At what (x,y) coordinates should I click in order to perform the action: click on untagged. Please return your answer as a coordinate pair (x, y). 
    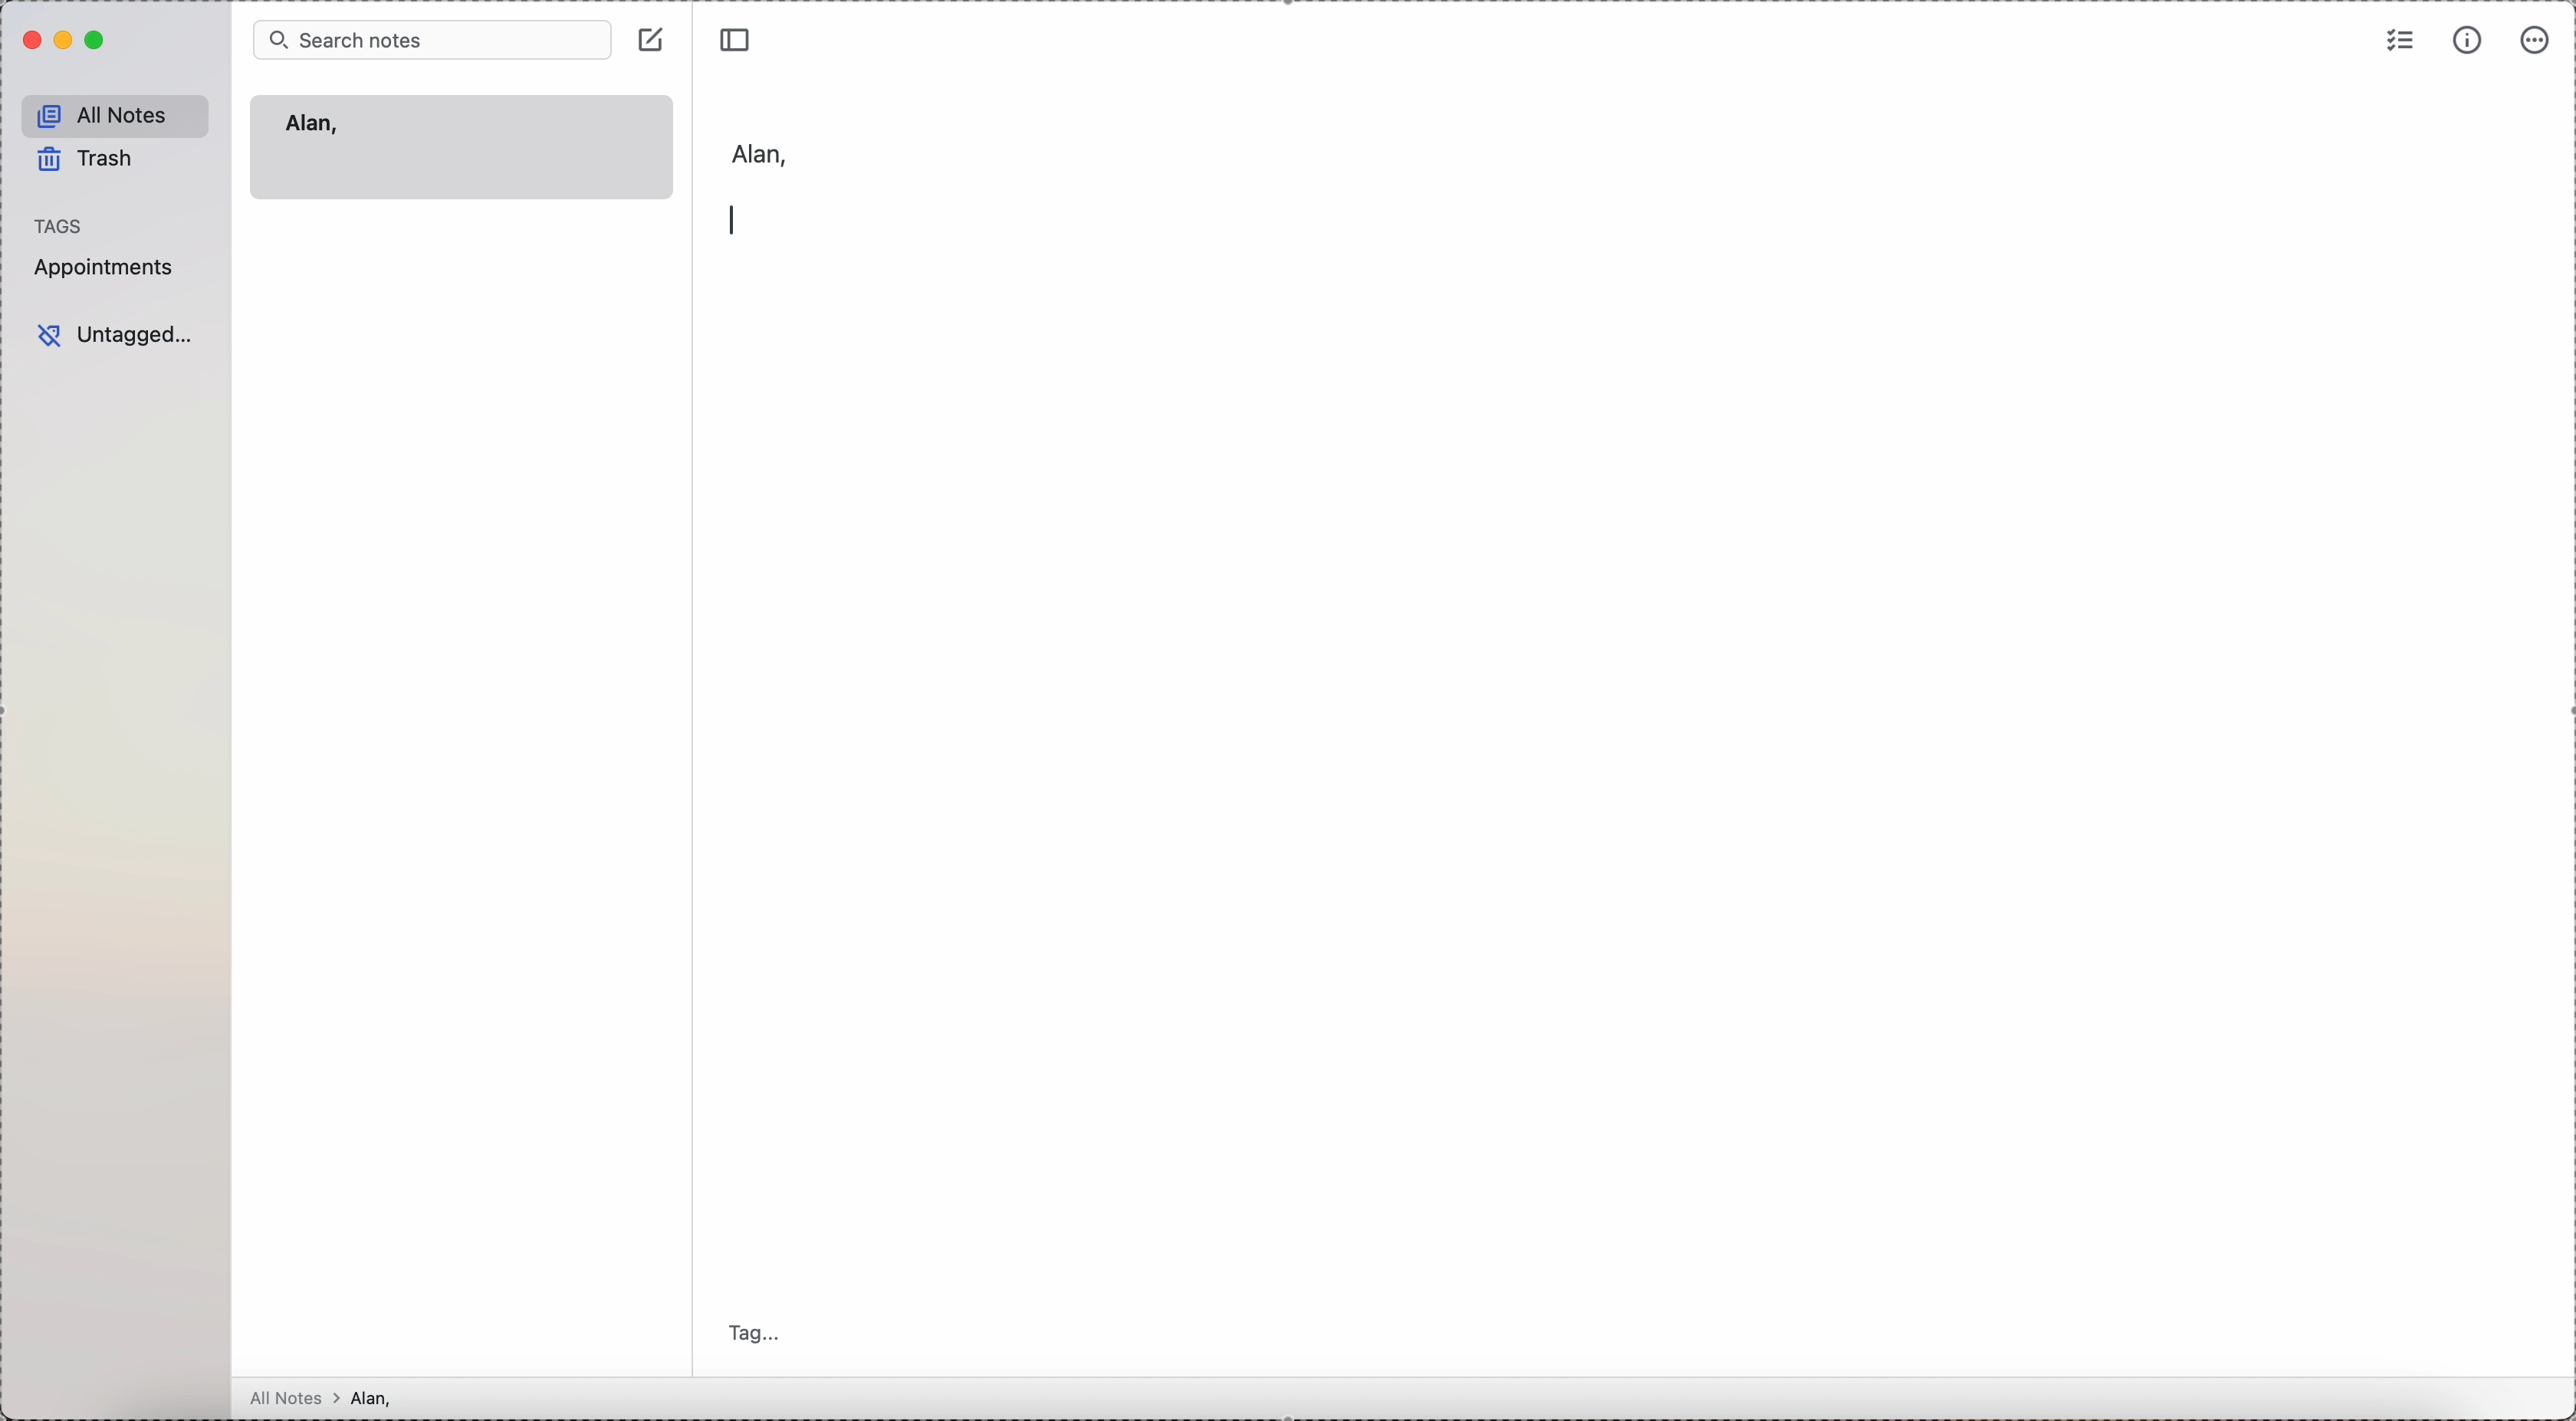
    Looking at the image, I should click on (116, 336).